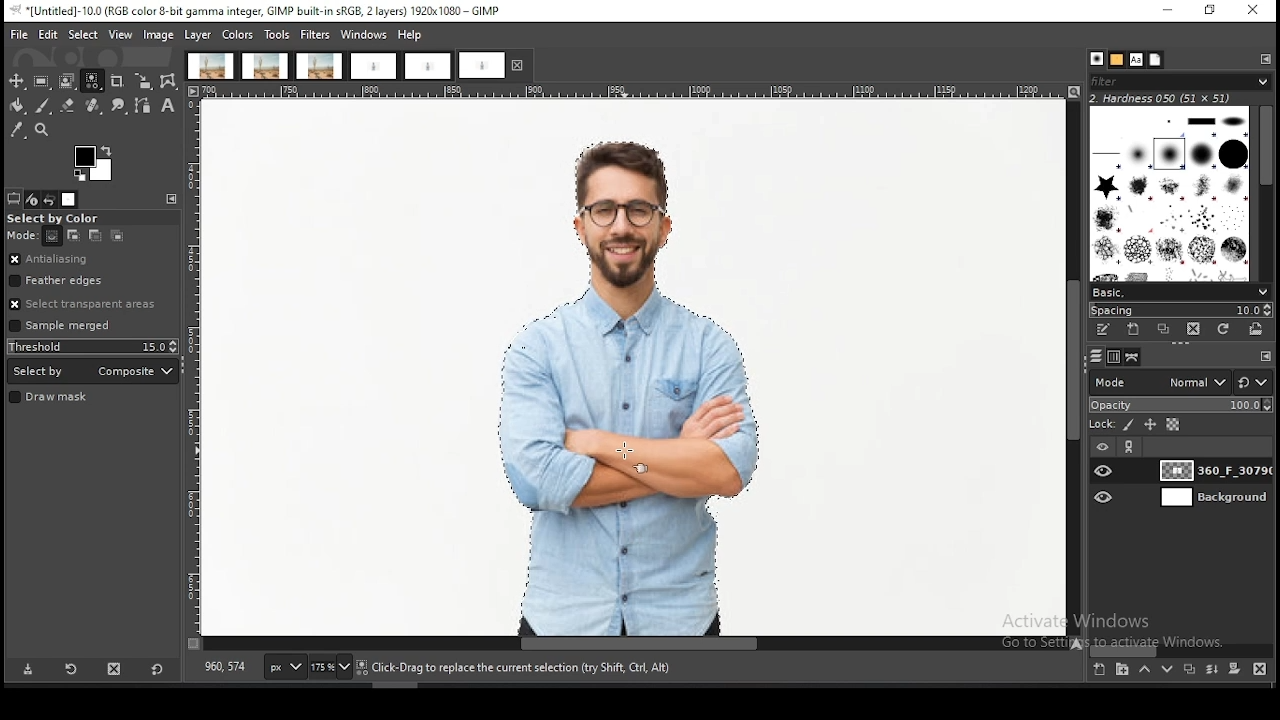 This screenshot has width=1280, height=720. Describe the element at coordinates (143, 82) in the screenshot. I see `scale tool` at that location.